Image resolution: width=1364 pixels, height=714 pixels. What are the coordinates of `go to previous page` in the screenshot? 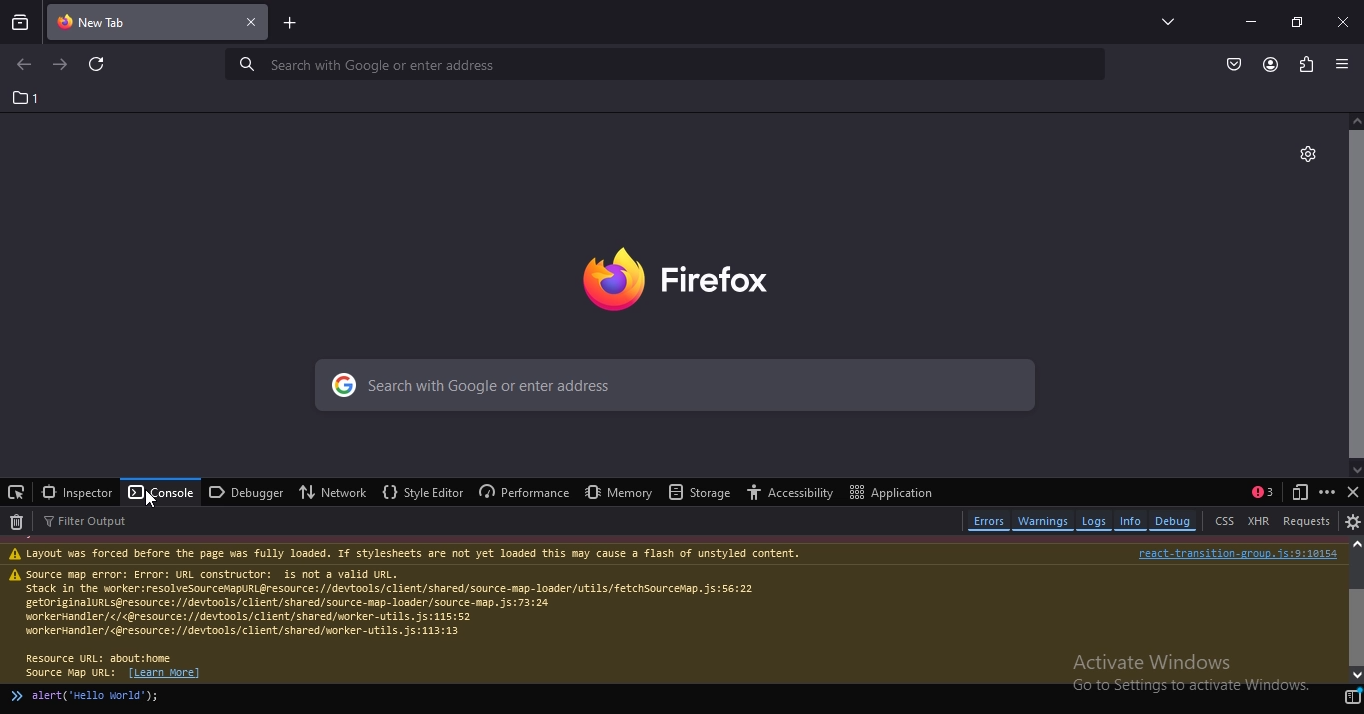 It's located at (21, 67).